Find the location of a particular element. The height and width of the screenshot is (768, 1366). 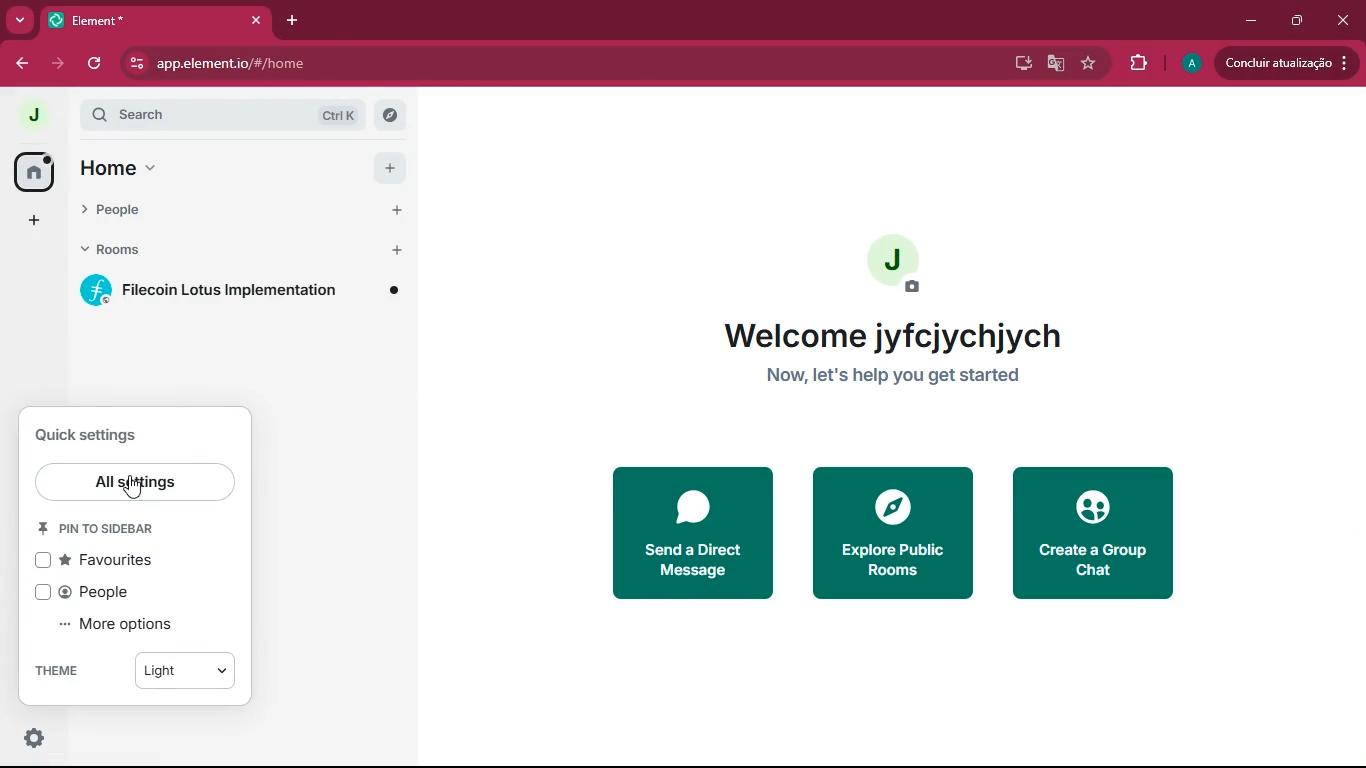

update is located at coordinates (1283, 63).